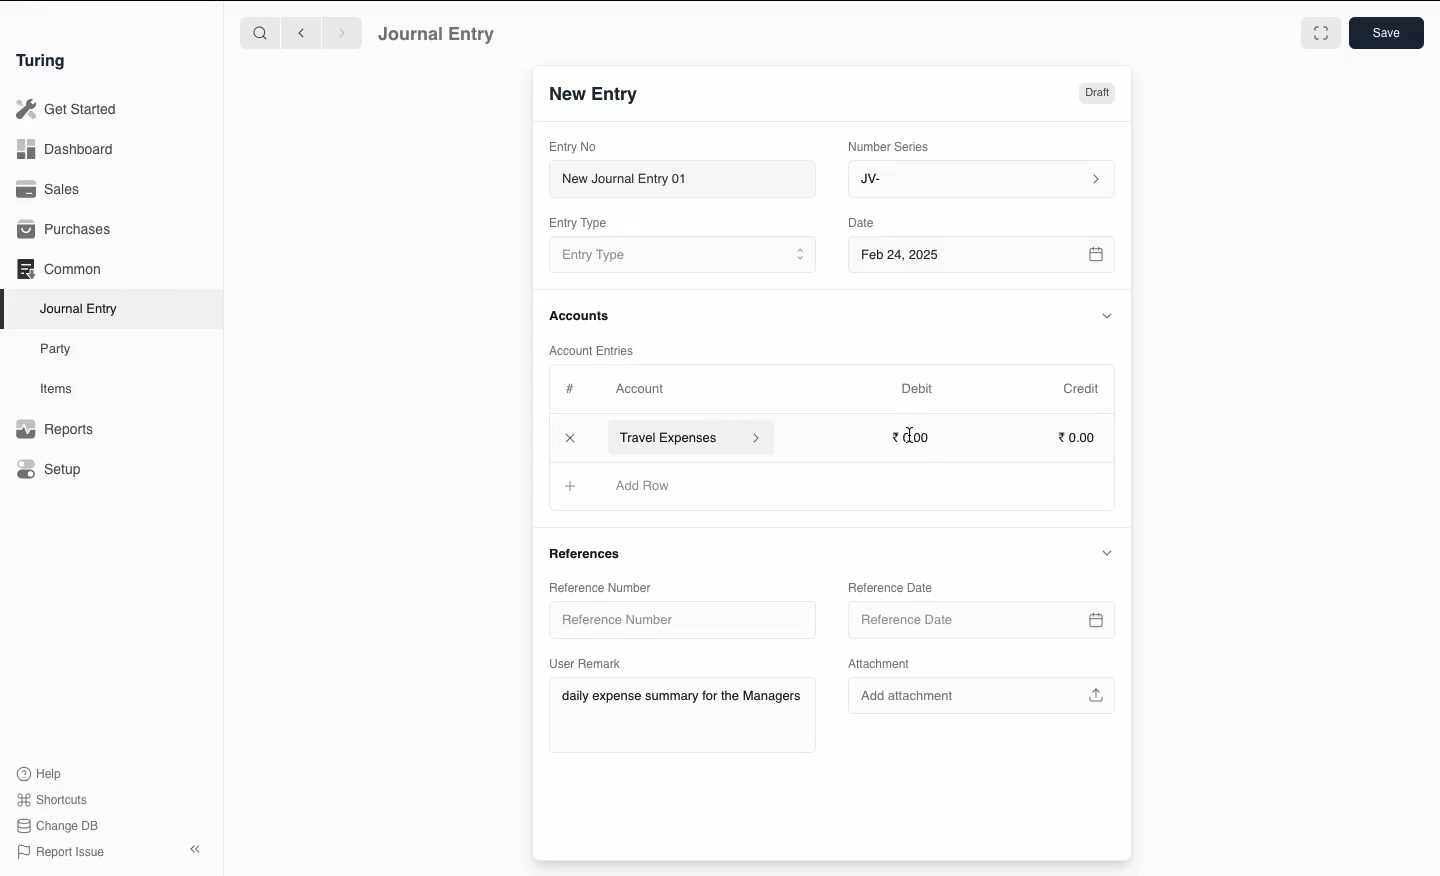  What do you see at coordinates (1083, 389) in the screenshot?
I see `Credit` at bounding box center [1083, 389].